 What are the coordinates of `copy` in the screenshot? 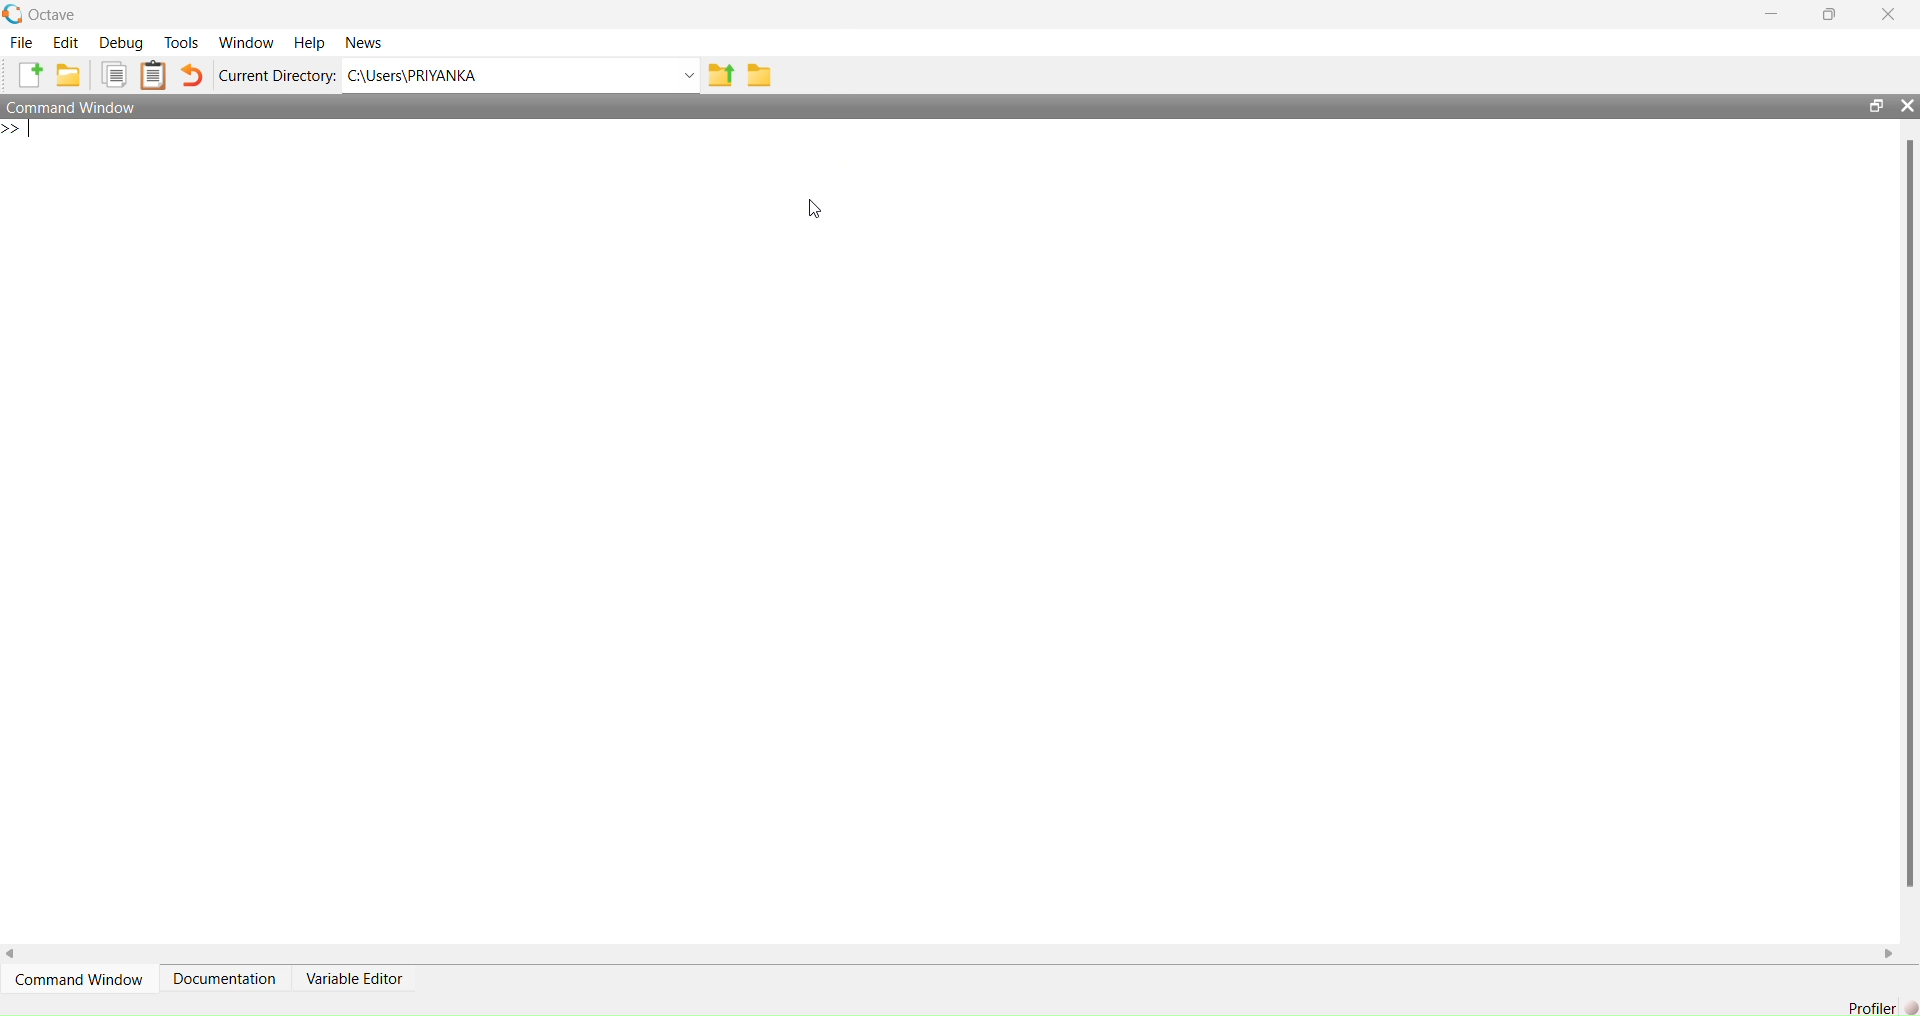 It's located at (113, 75).